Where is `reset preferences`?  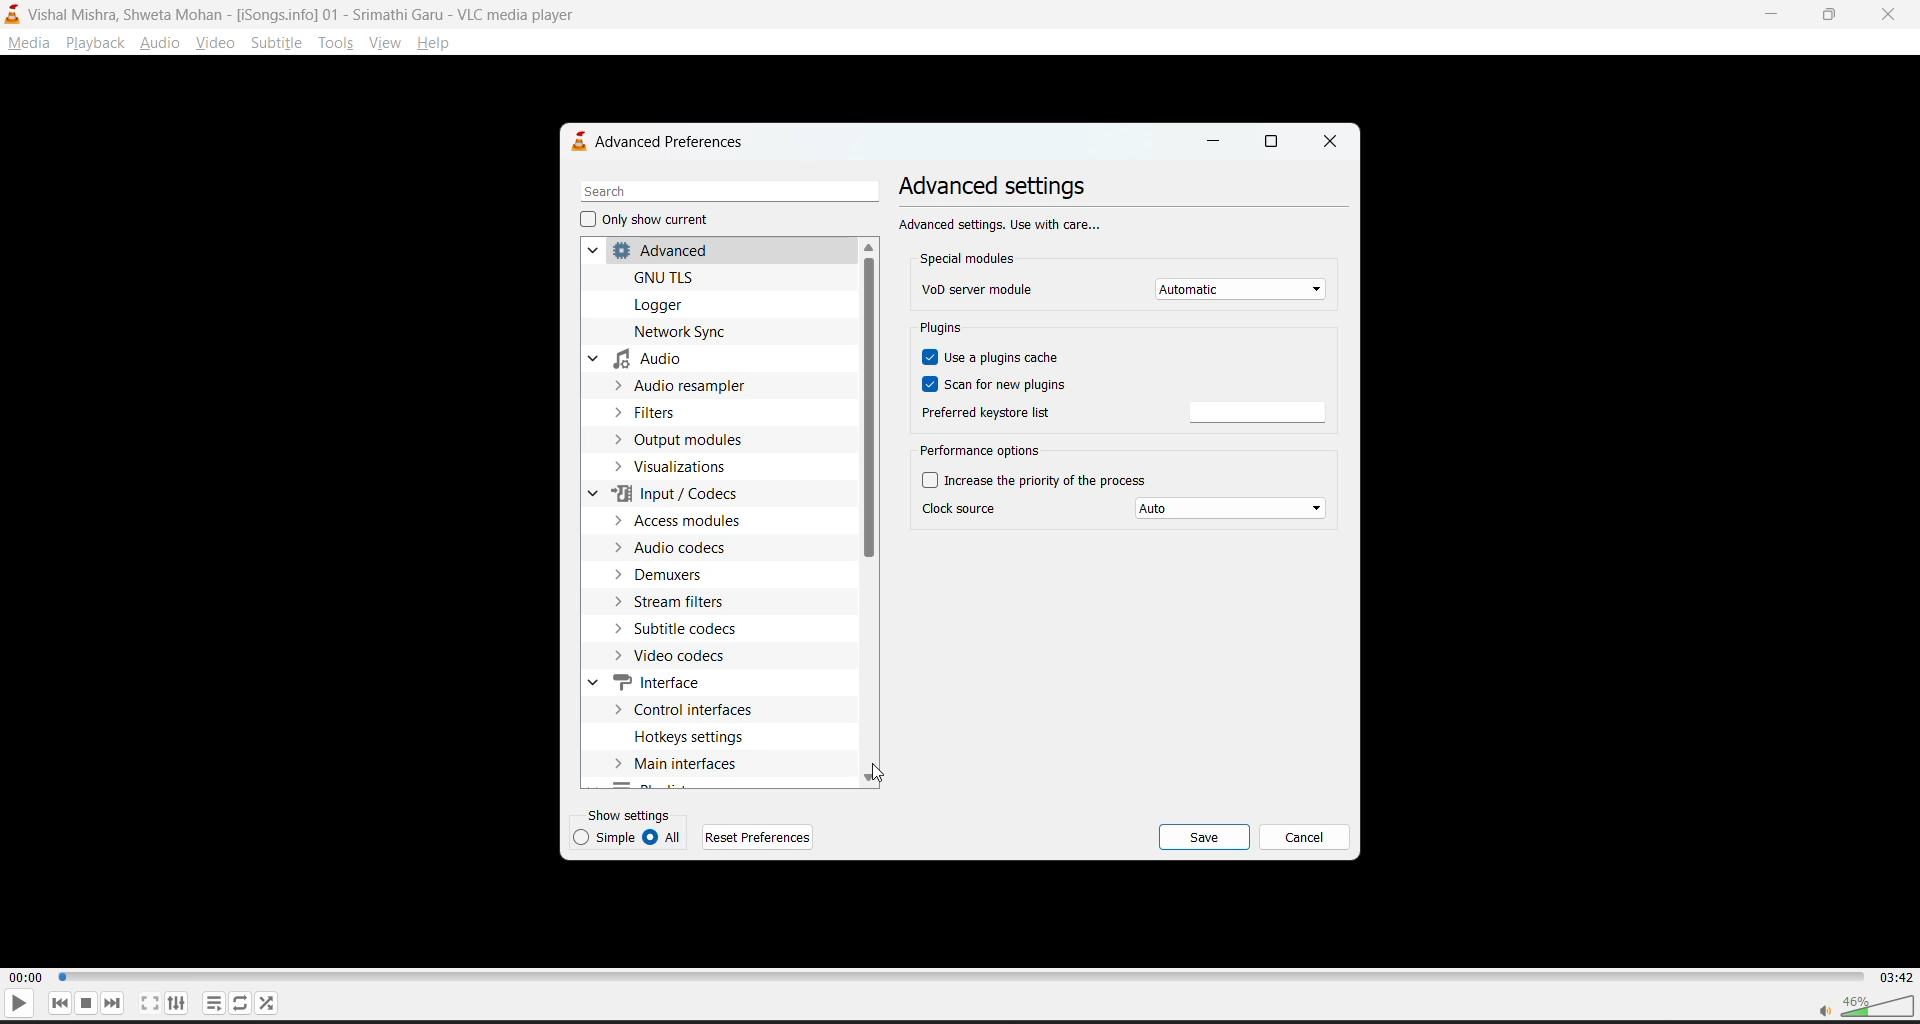 reset preferences is located at coordinates (756, 839).